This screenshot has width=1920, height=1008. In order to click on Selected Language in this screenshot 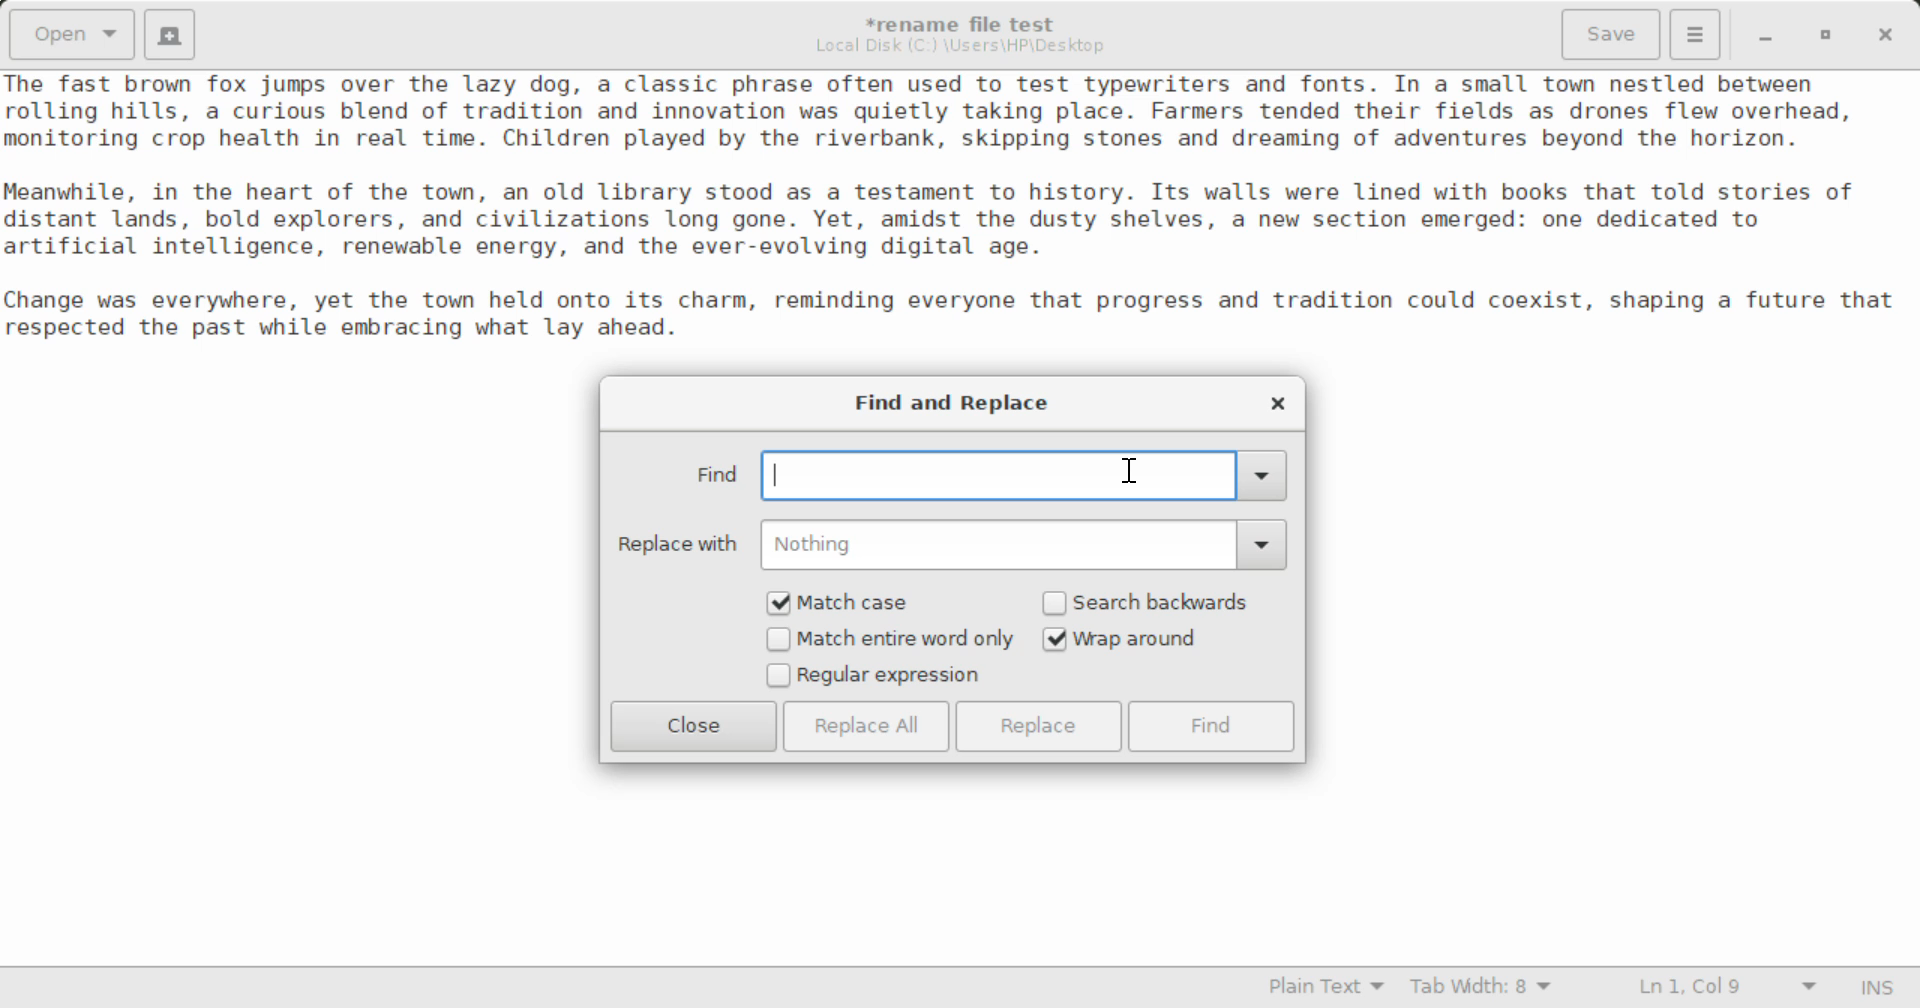, I will do `click(1315, 989)`.